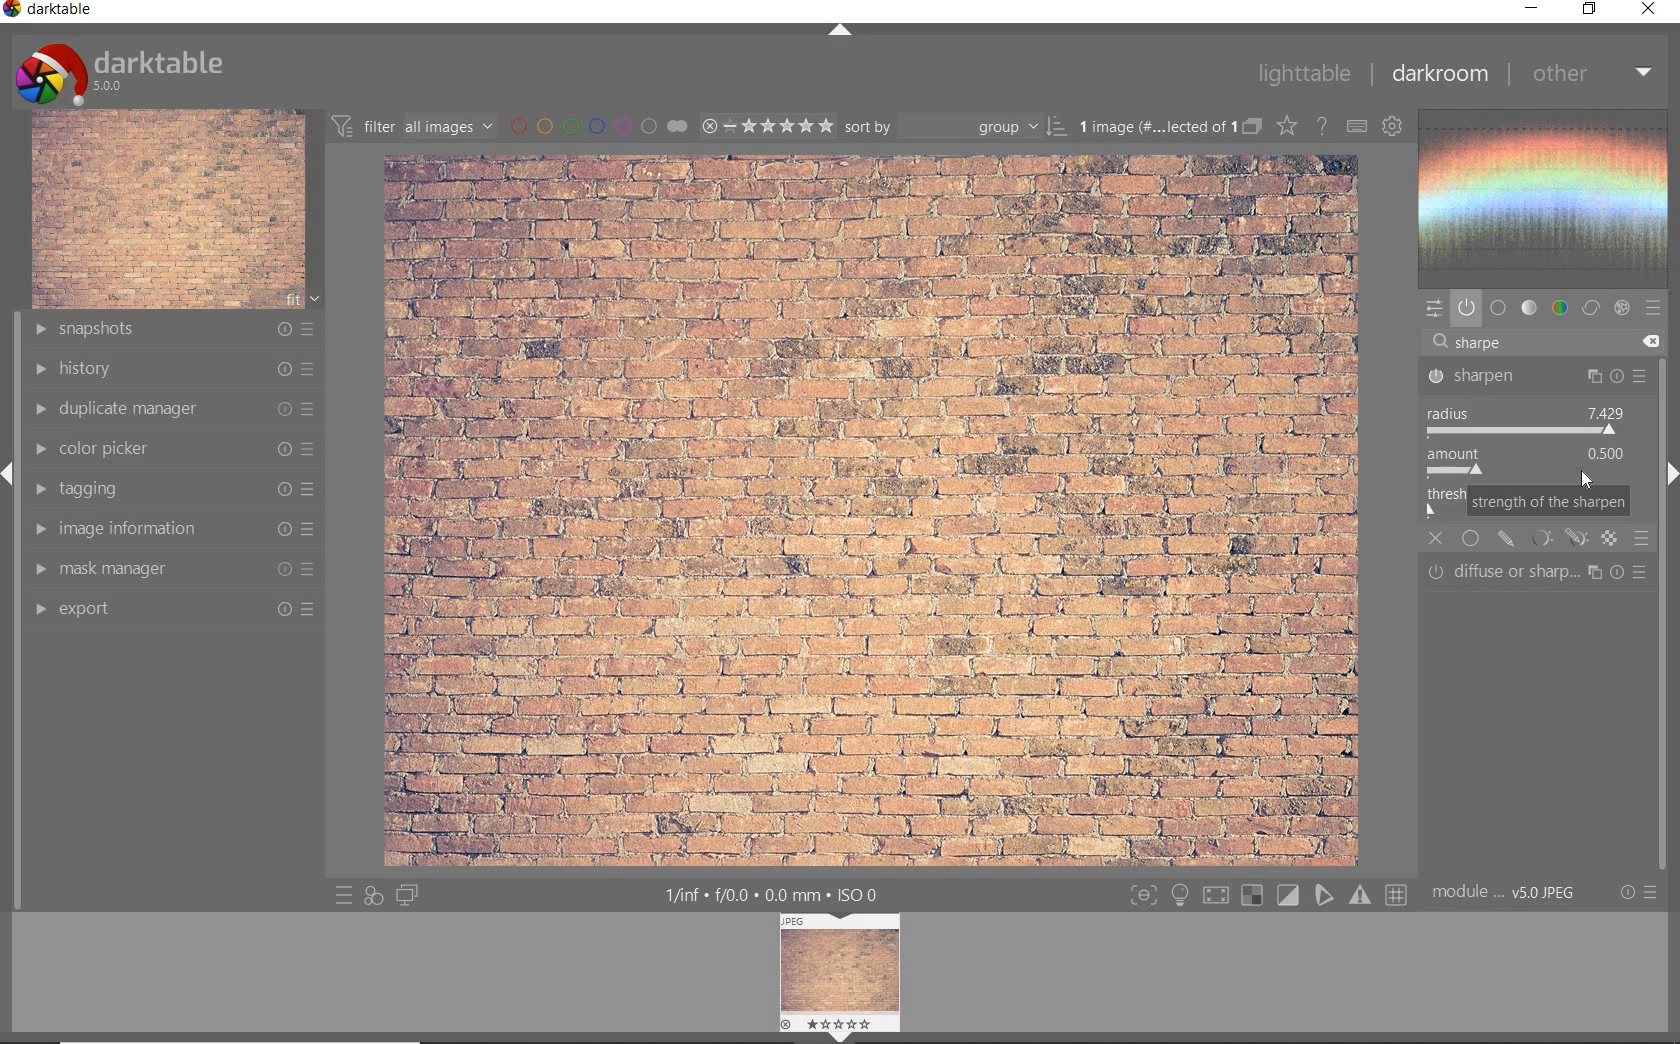 Image resolution: width=1680 pixels, height=1044 pixels. What do you see at coordinates (123, 72) in the screenshot?
I see `darktable 5.0.0` at bounding box center [123, 72].